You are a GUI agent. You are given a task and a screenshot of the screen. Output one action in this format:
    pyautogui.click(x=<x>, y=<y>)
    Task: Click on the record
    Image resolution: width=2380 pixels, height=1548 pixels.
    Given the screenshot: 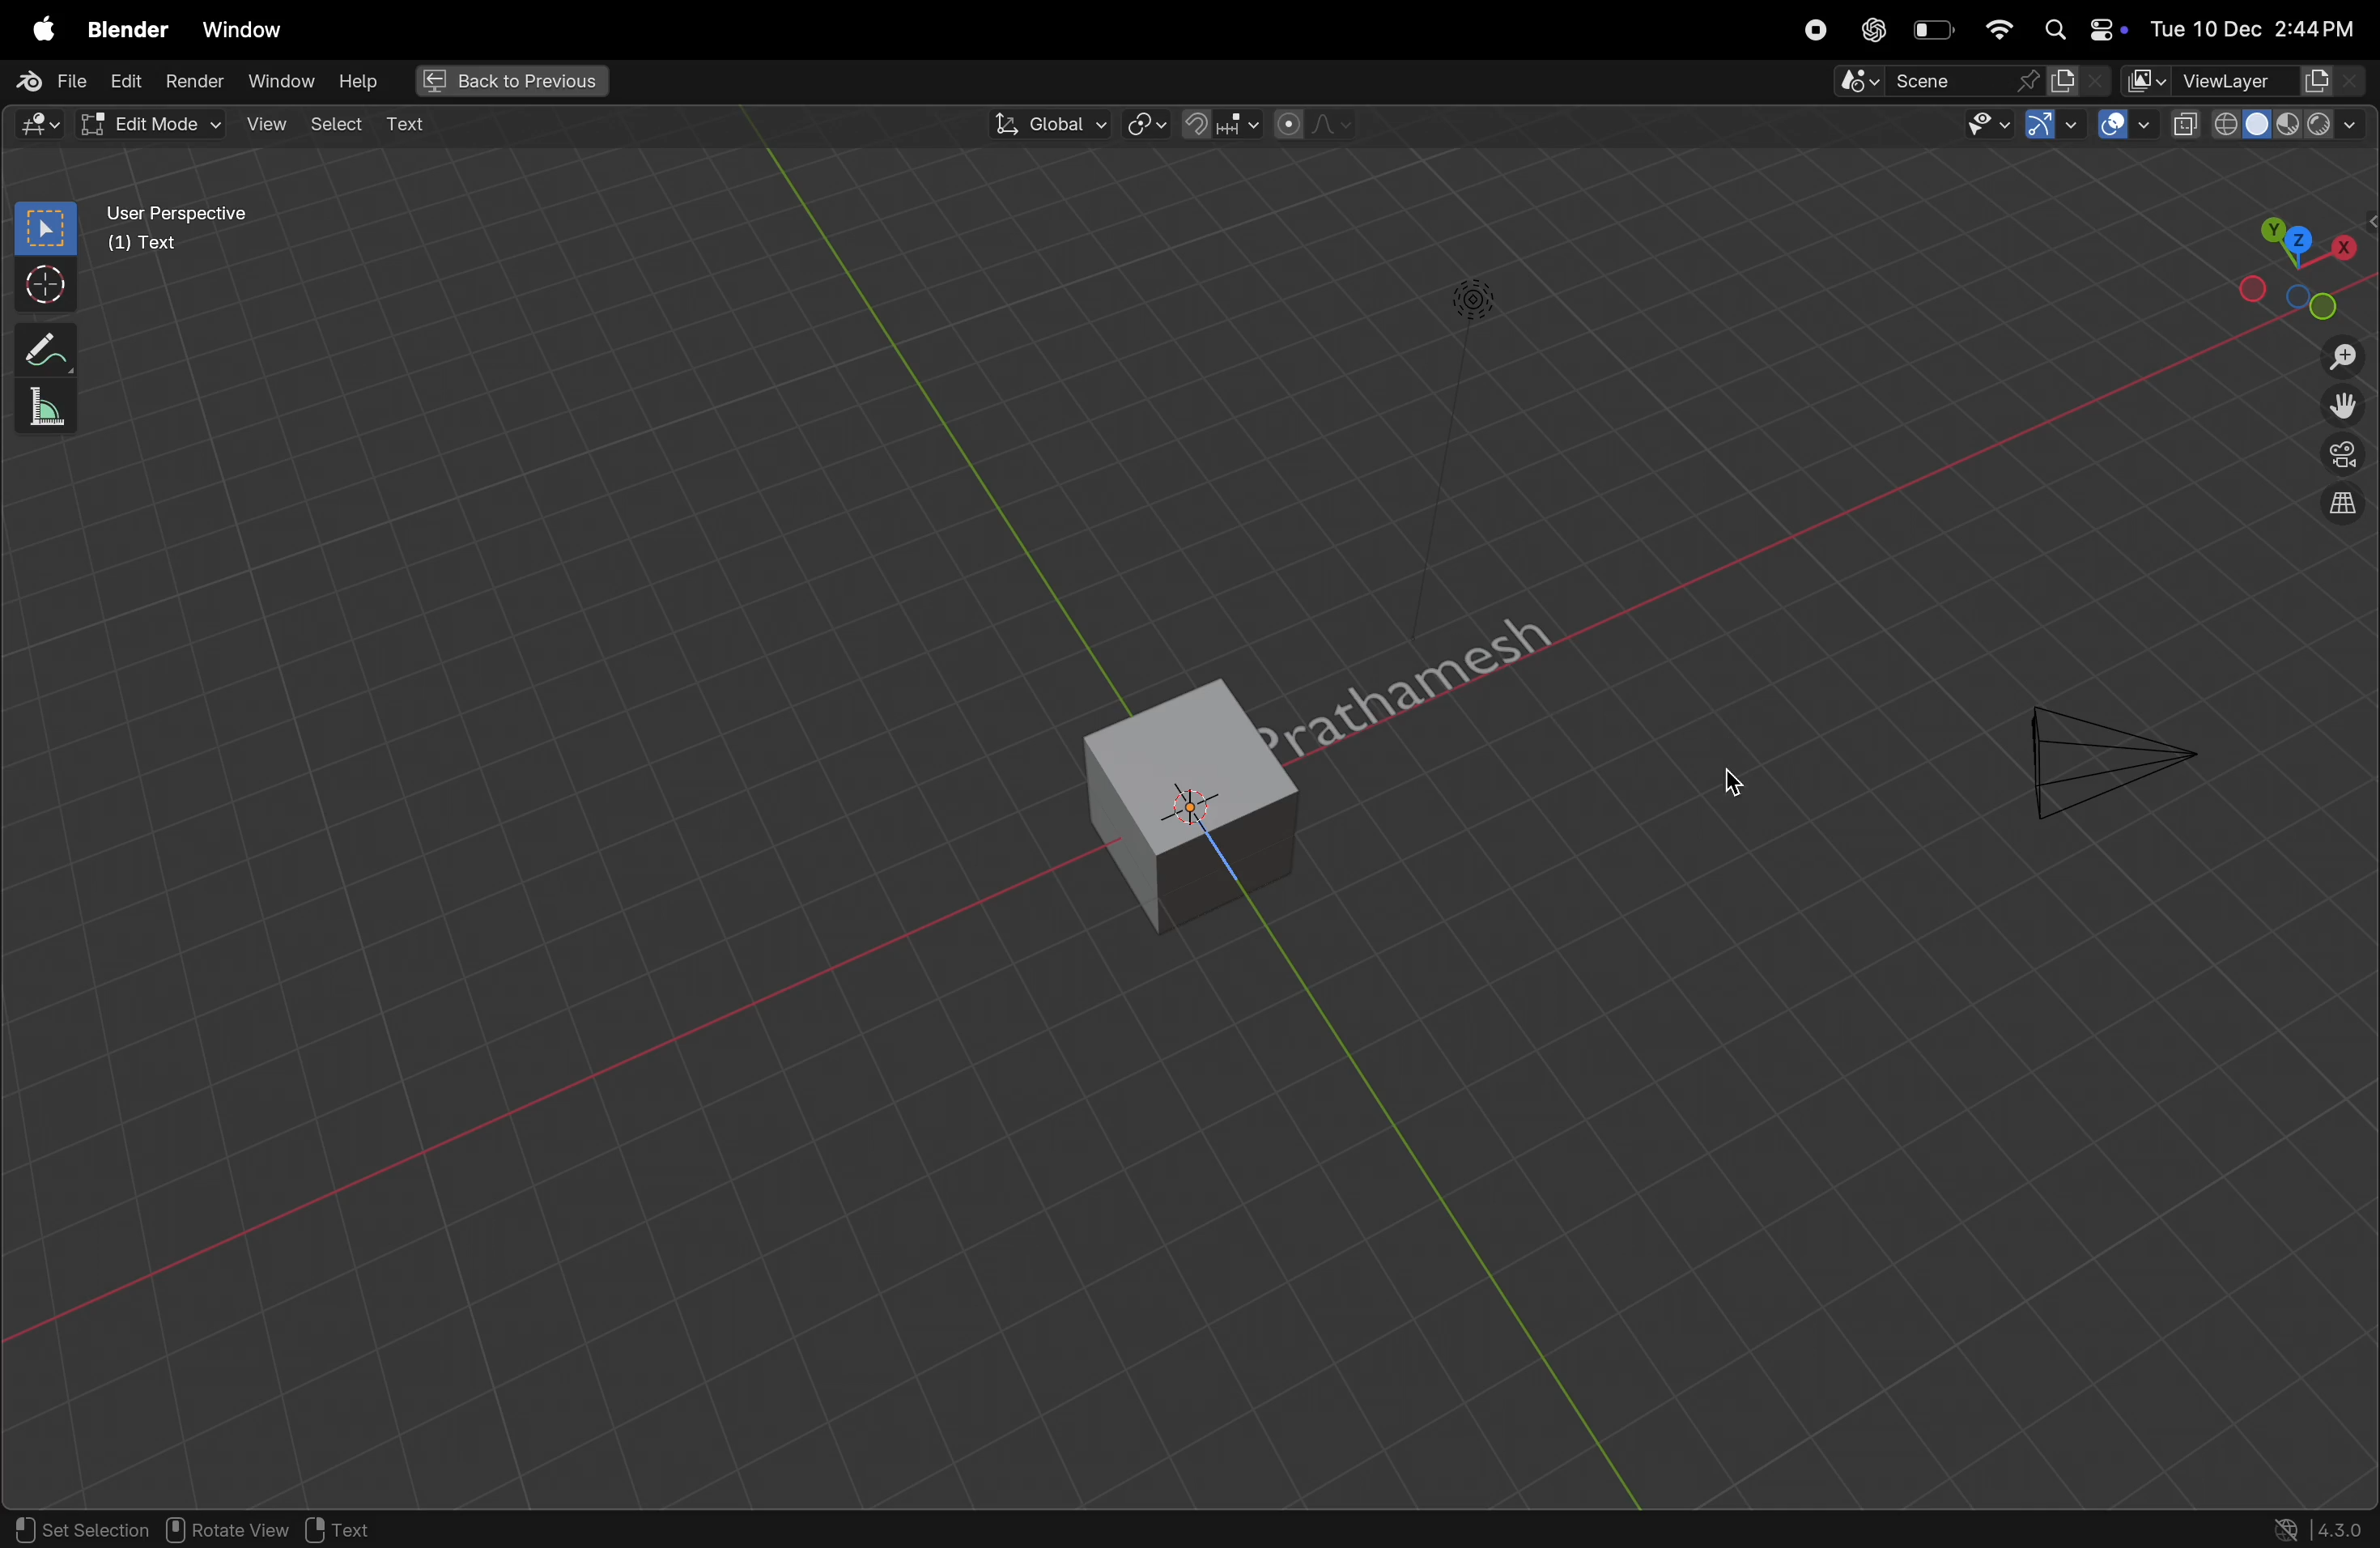 What is the action you would take?
    pyautogui.click(x=1812, y=30)
    